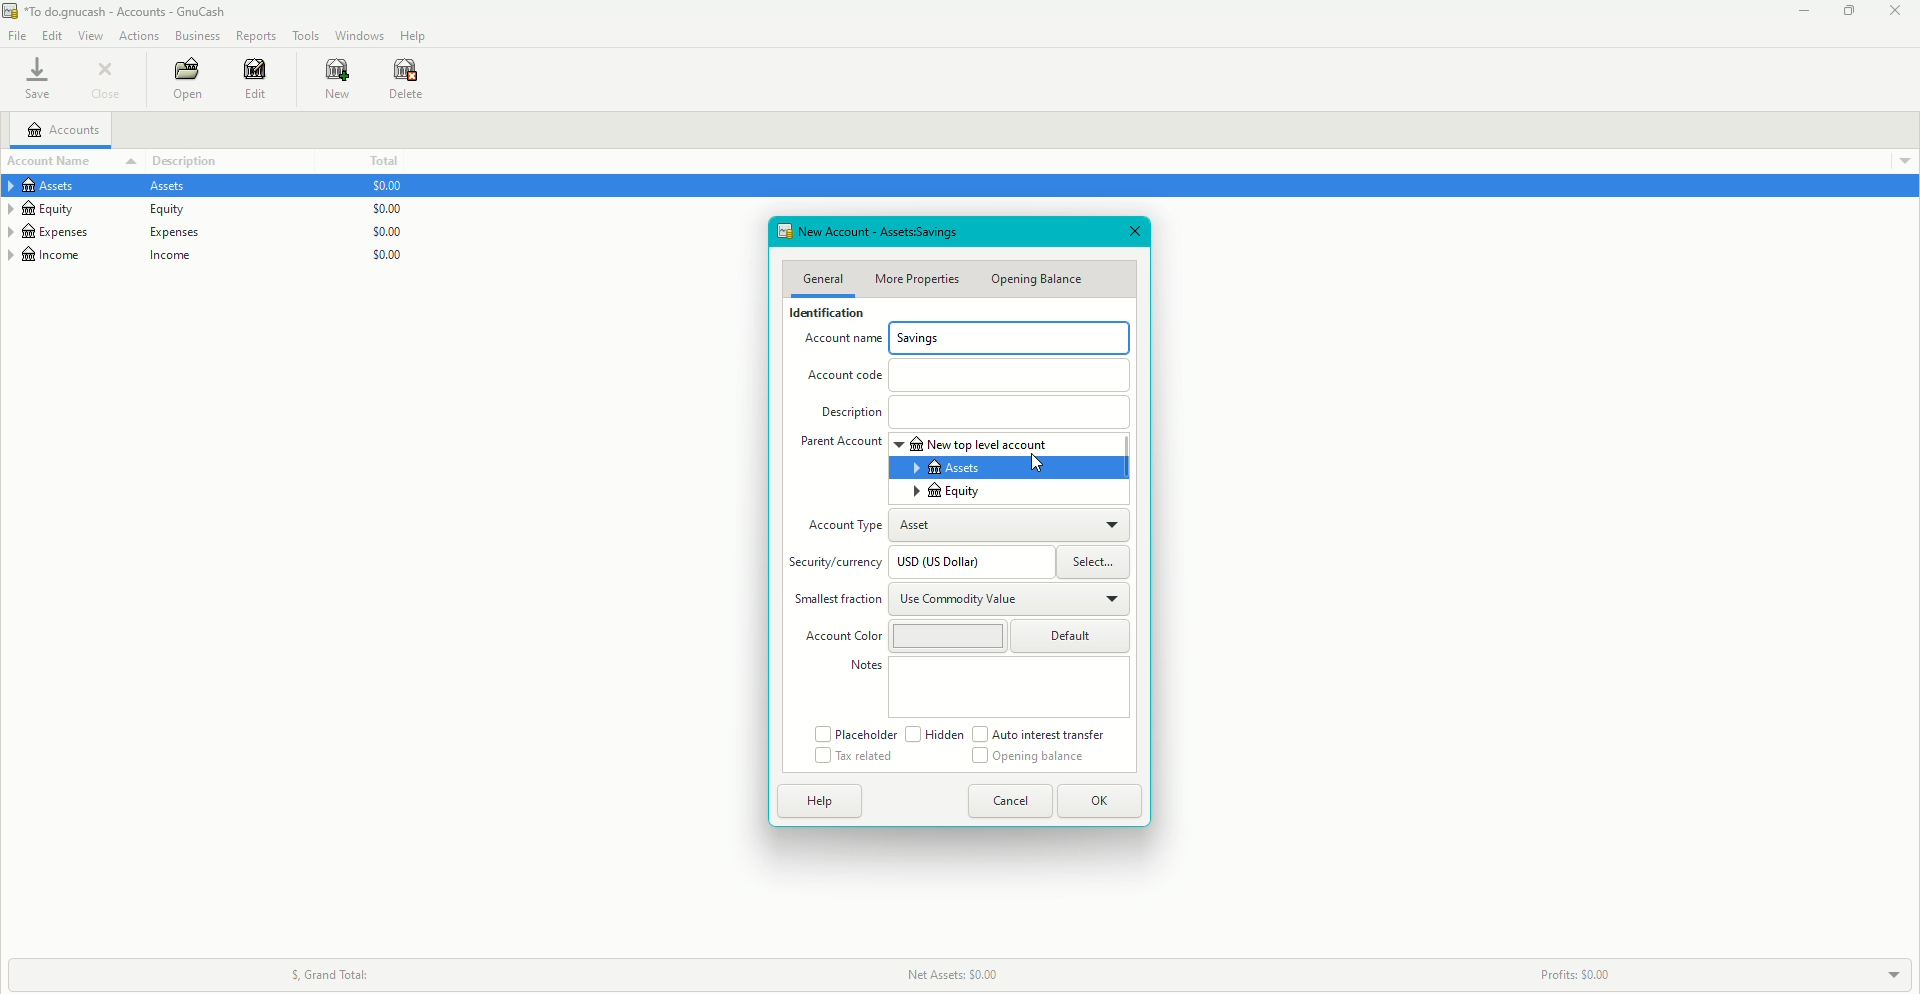 The height and width of the screenshot is (994, 1920). I want to click on More Properties, so click(920, 279).